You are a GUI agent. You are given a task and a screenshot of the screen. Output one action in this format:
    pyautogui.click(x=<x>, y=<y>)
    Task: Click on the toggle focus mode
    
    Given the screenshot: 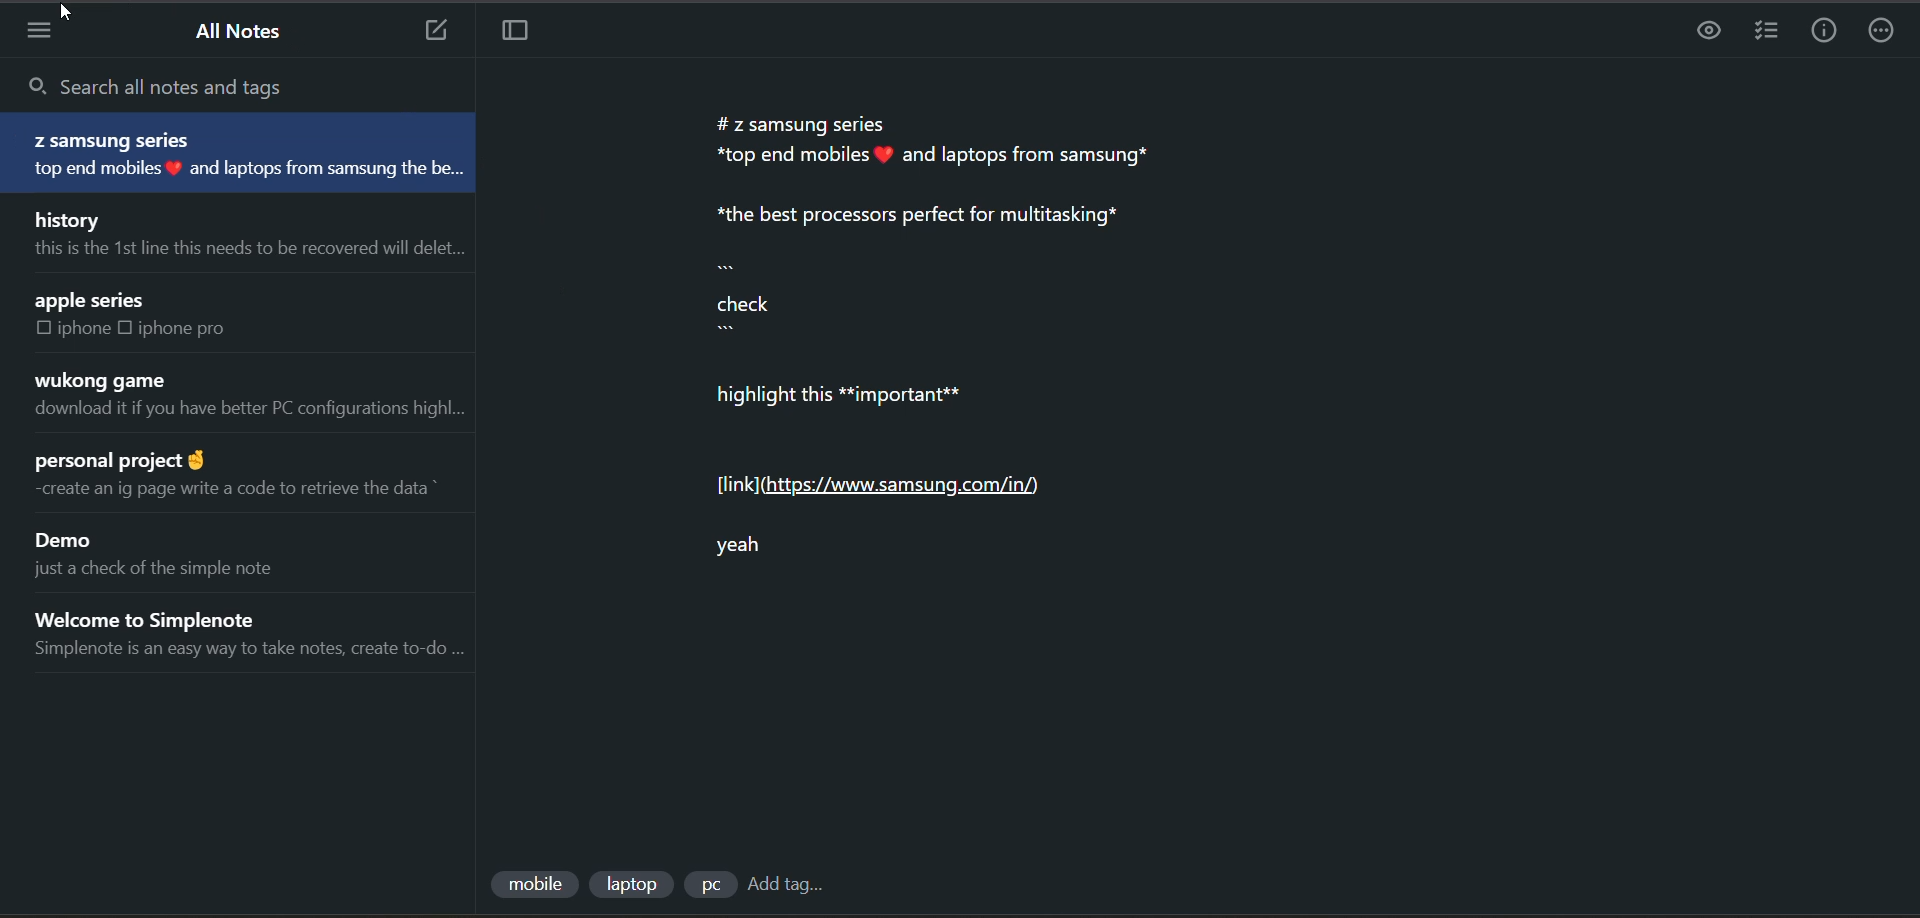 What is the action you would take?
    pyautogui.click(x=516, y=33)
    